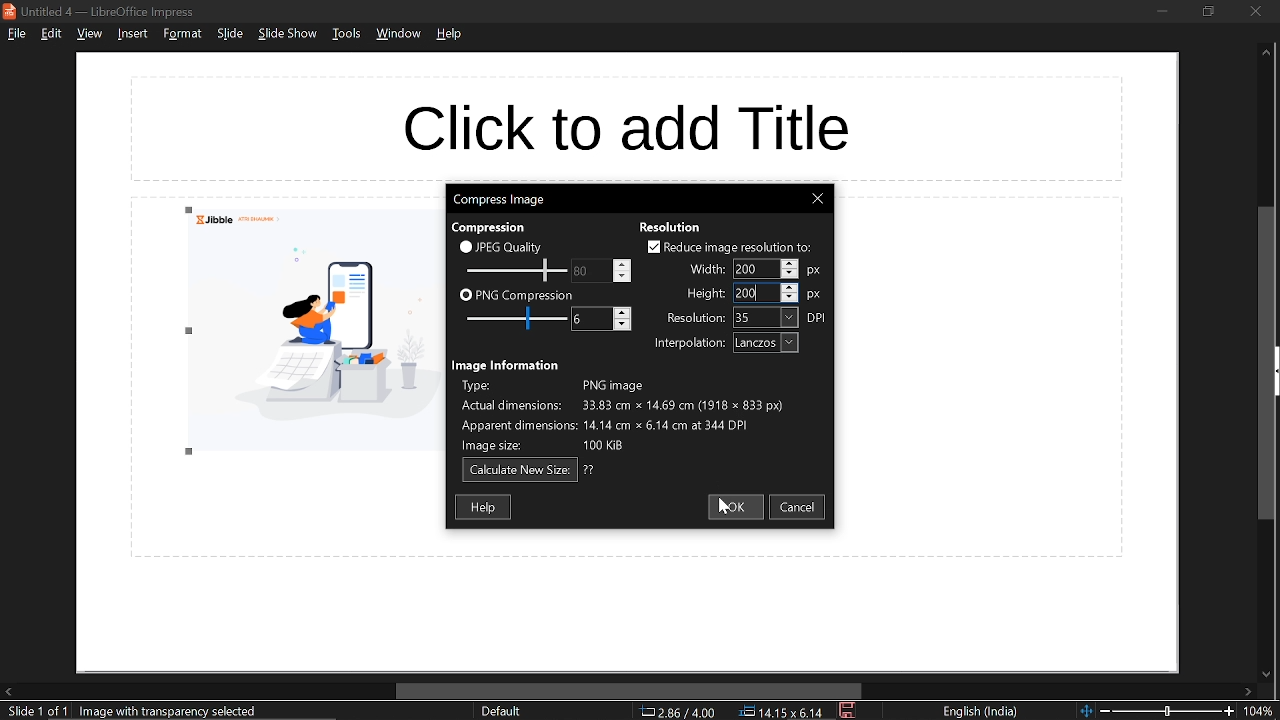 This screenshot has height=720, width=1280. Describe the element at coordinates (758, 294) in the screenshot. I see `Cursor` at that location.